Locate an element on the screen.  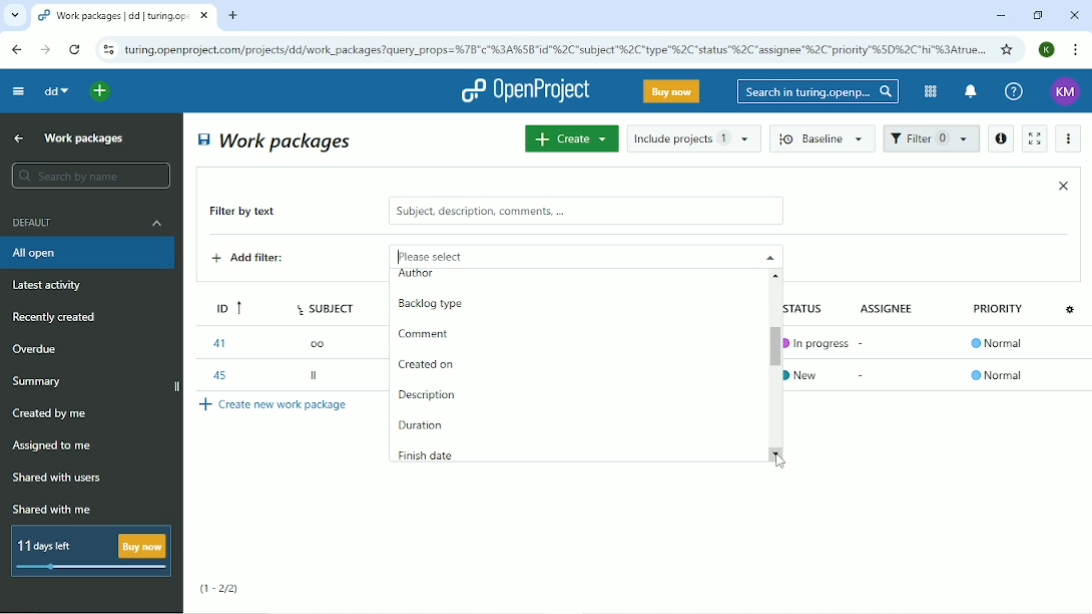
Created on is located at coordinates (427, 365).